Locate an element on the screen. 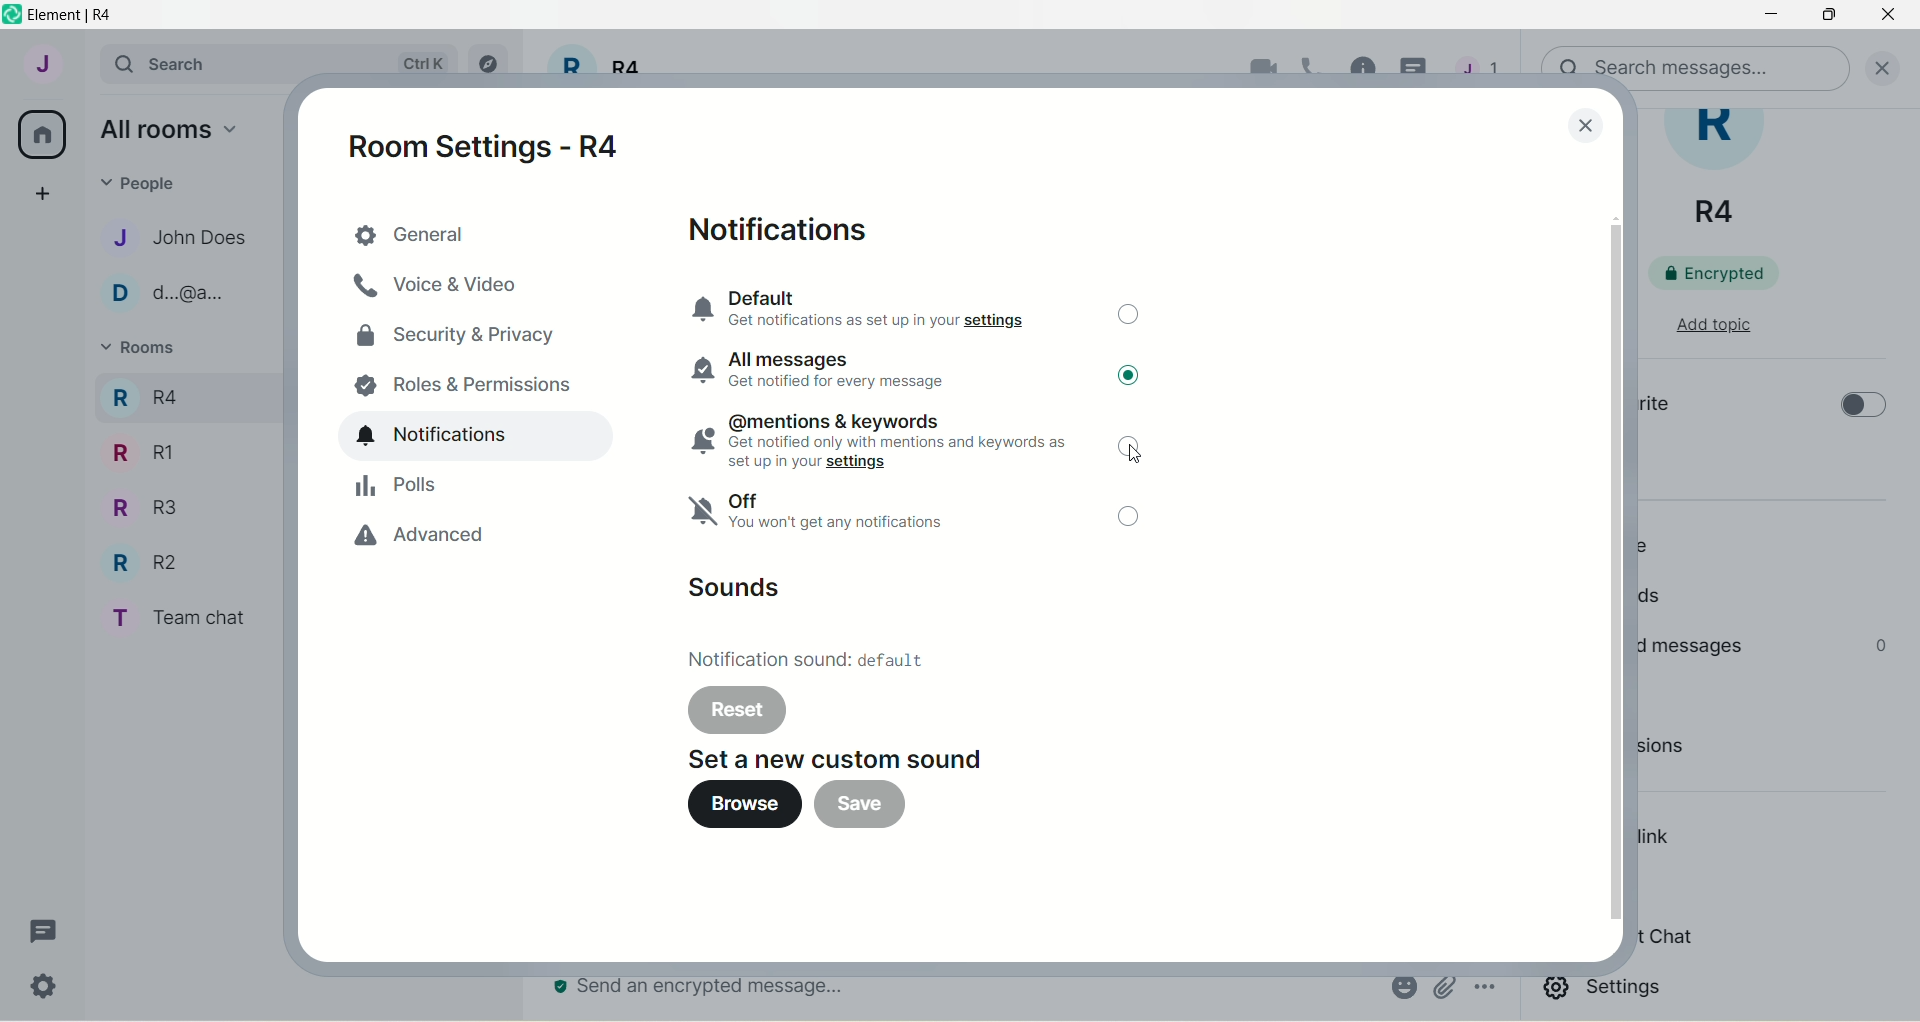  favourite is located at coordinates (1652, 407).